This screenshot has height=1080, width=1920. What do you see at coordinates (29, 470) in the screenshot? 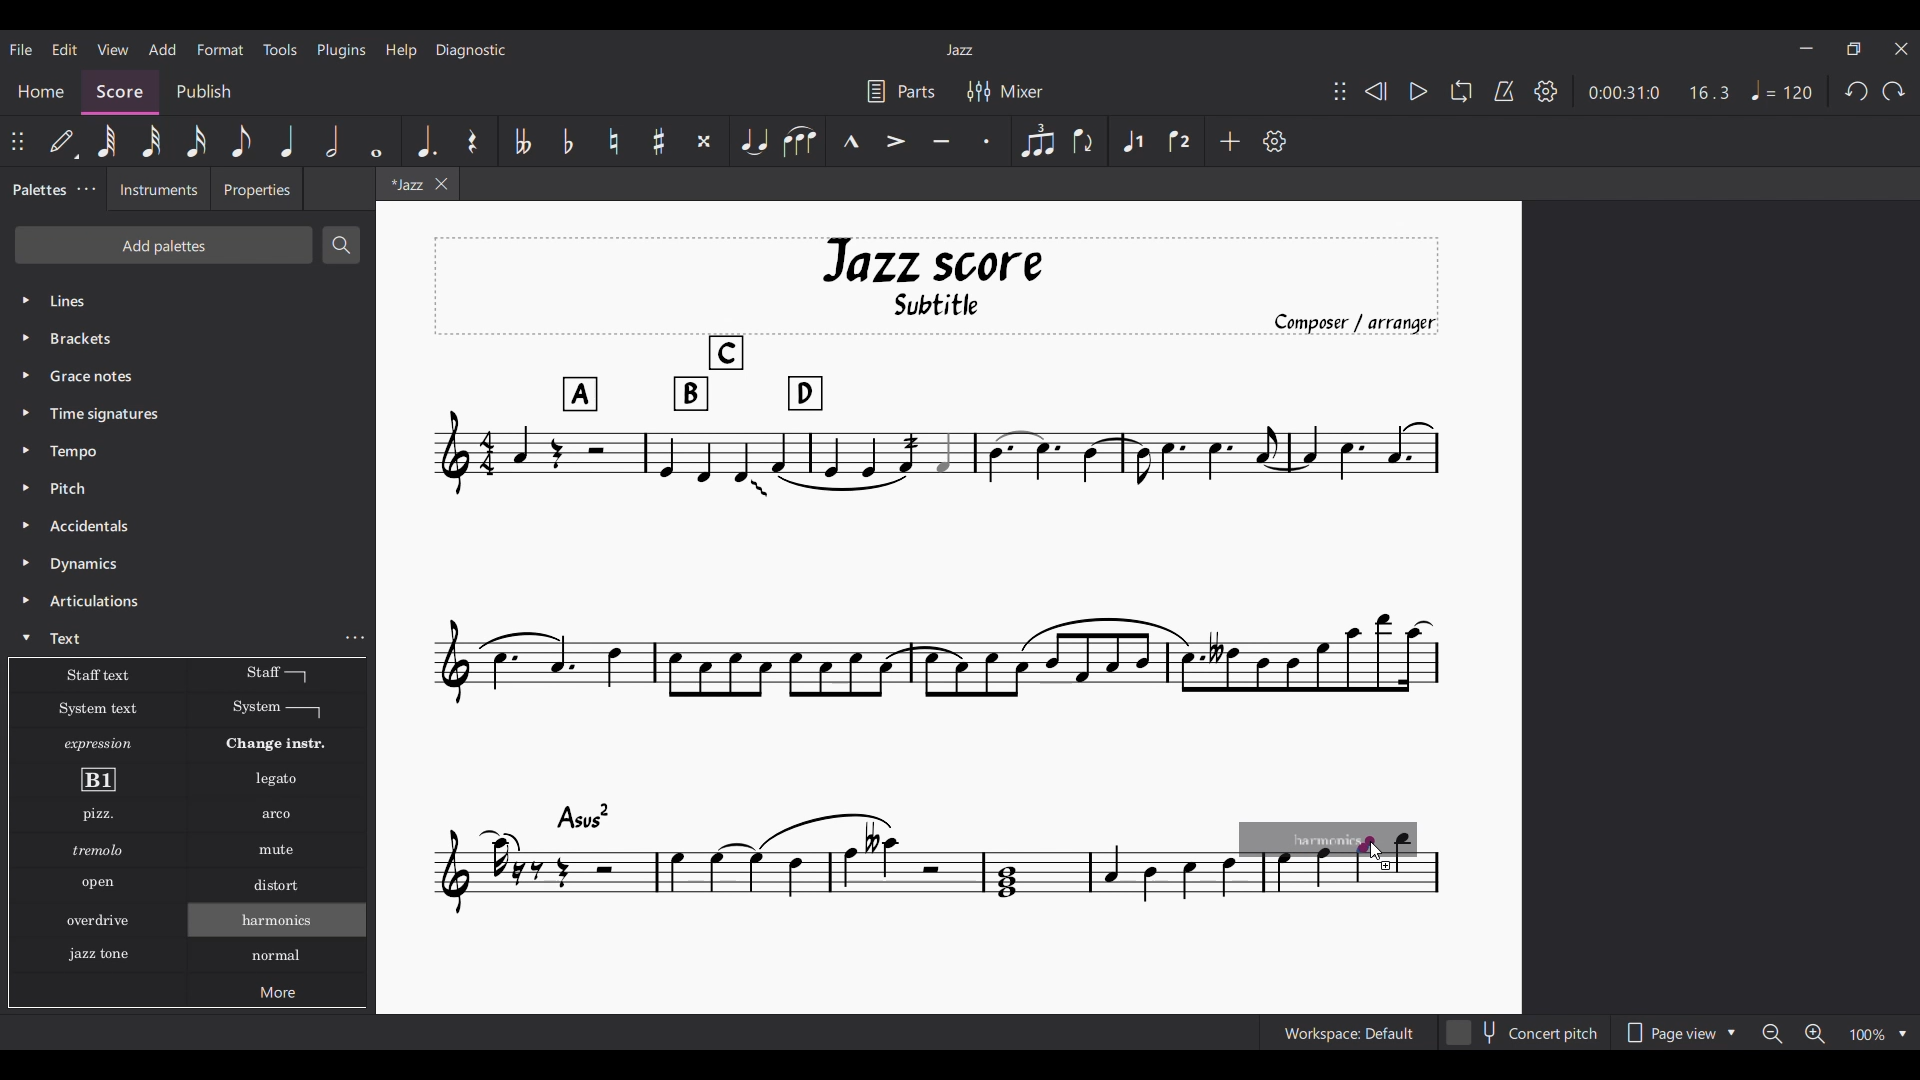
I see `Expand` at bounding box center [29, 470].